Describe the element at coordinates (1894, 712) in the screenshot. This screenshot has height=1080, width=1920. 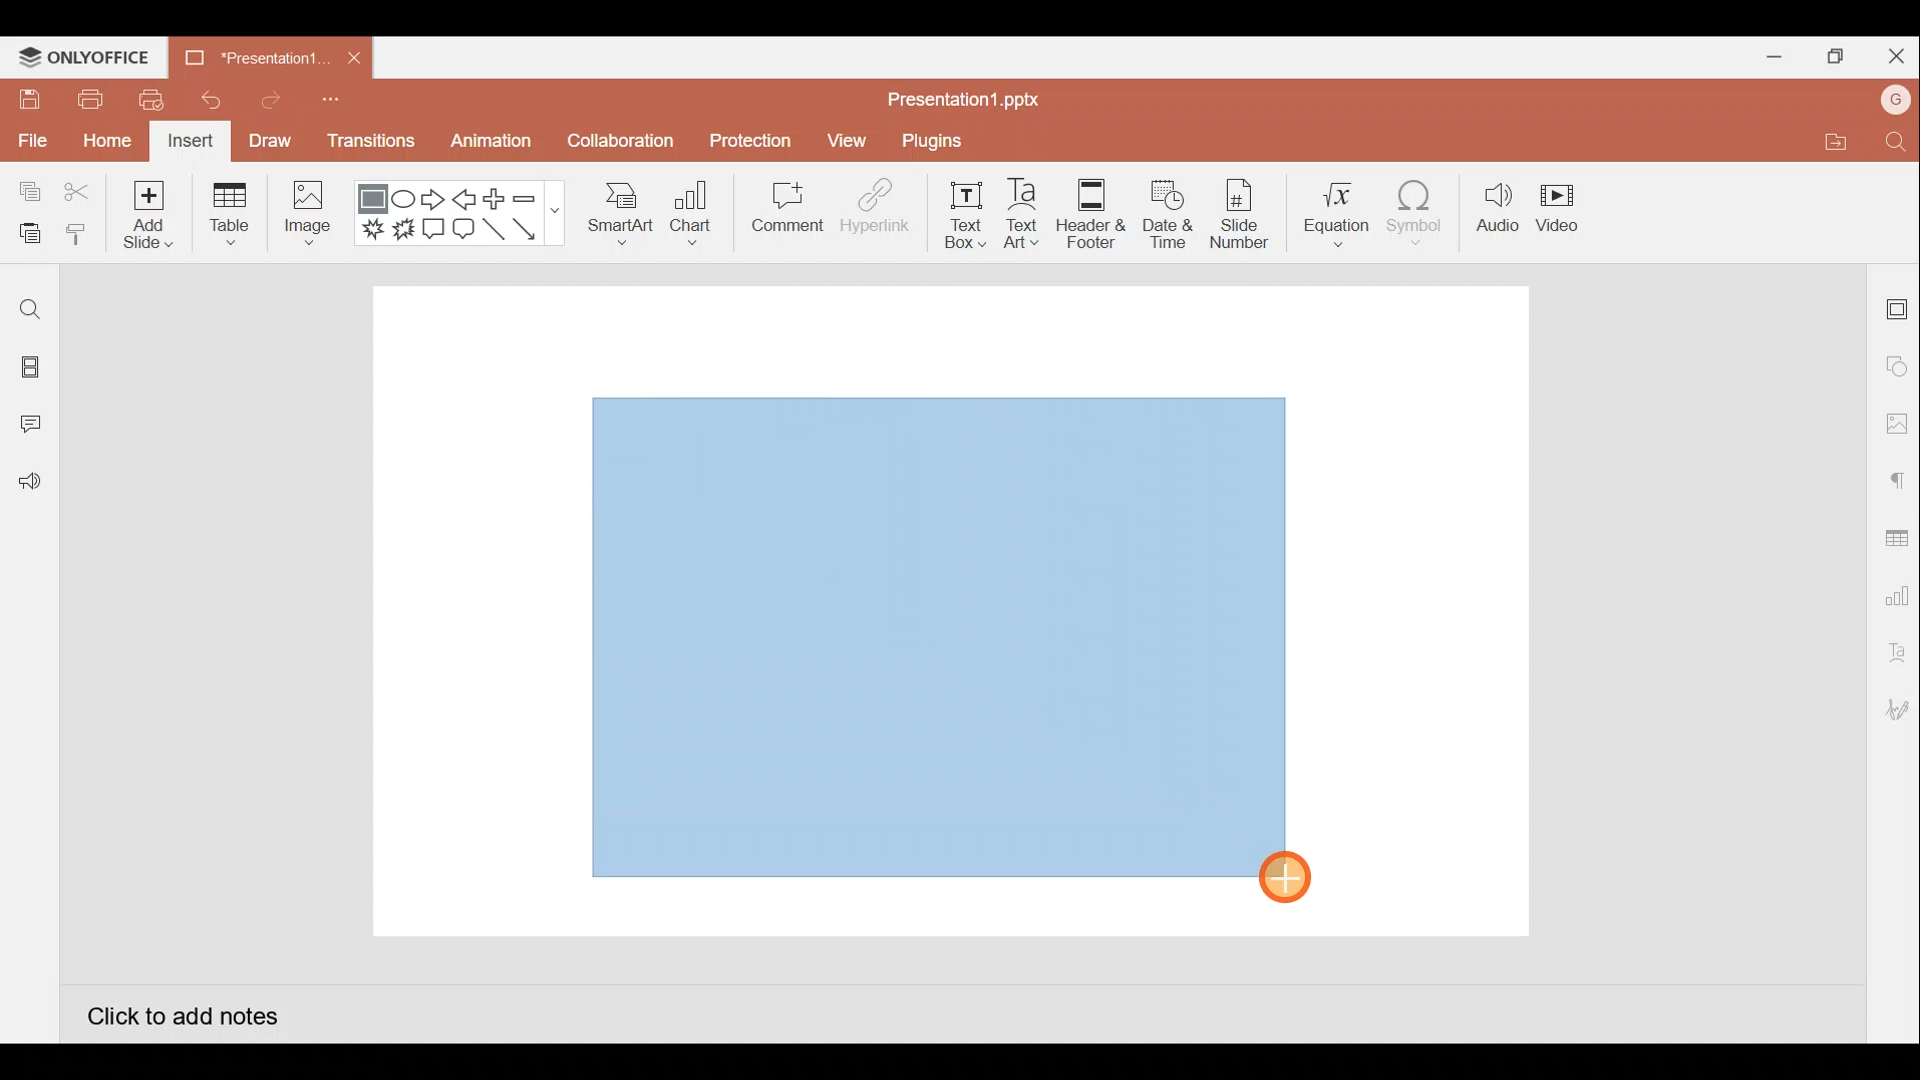
I see `Signature settings` at that location.